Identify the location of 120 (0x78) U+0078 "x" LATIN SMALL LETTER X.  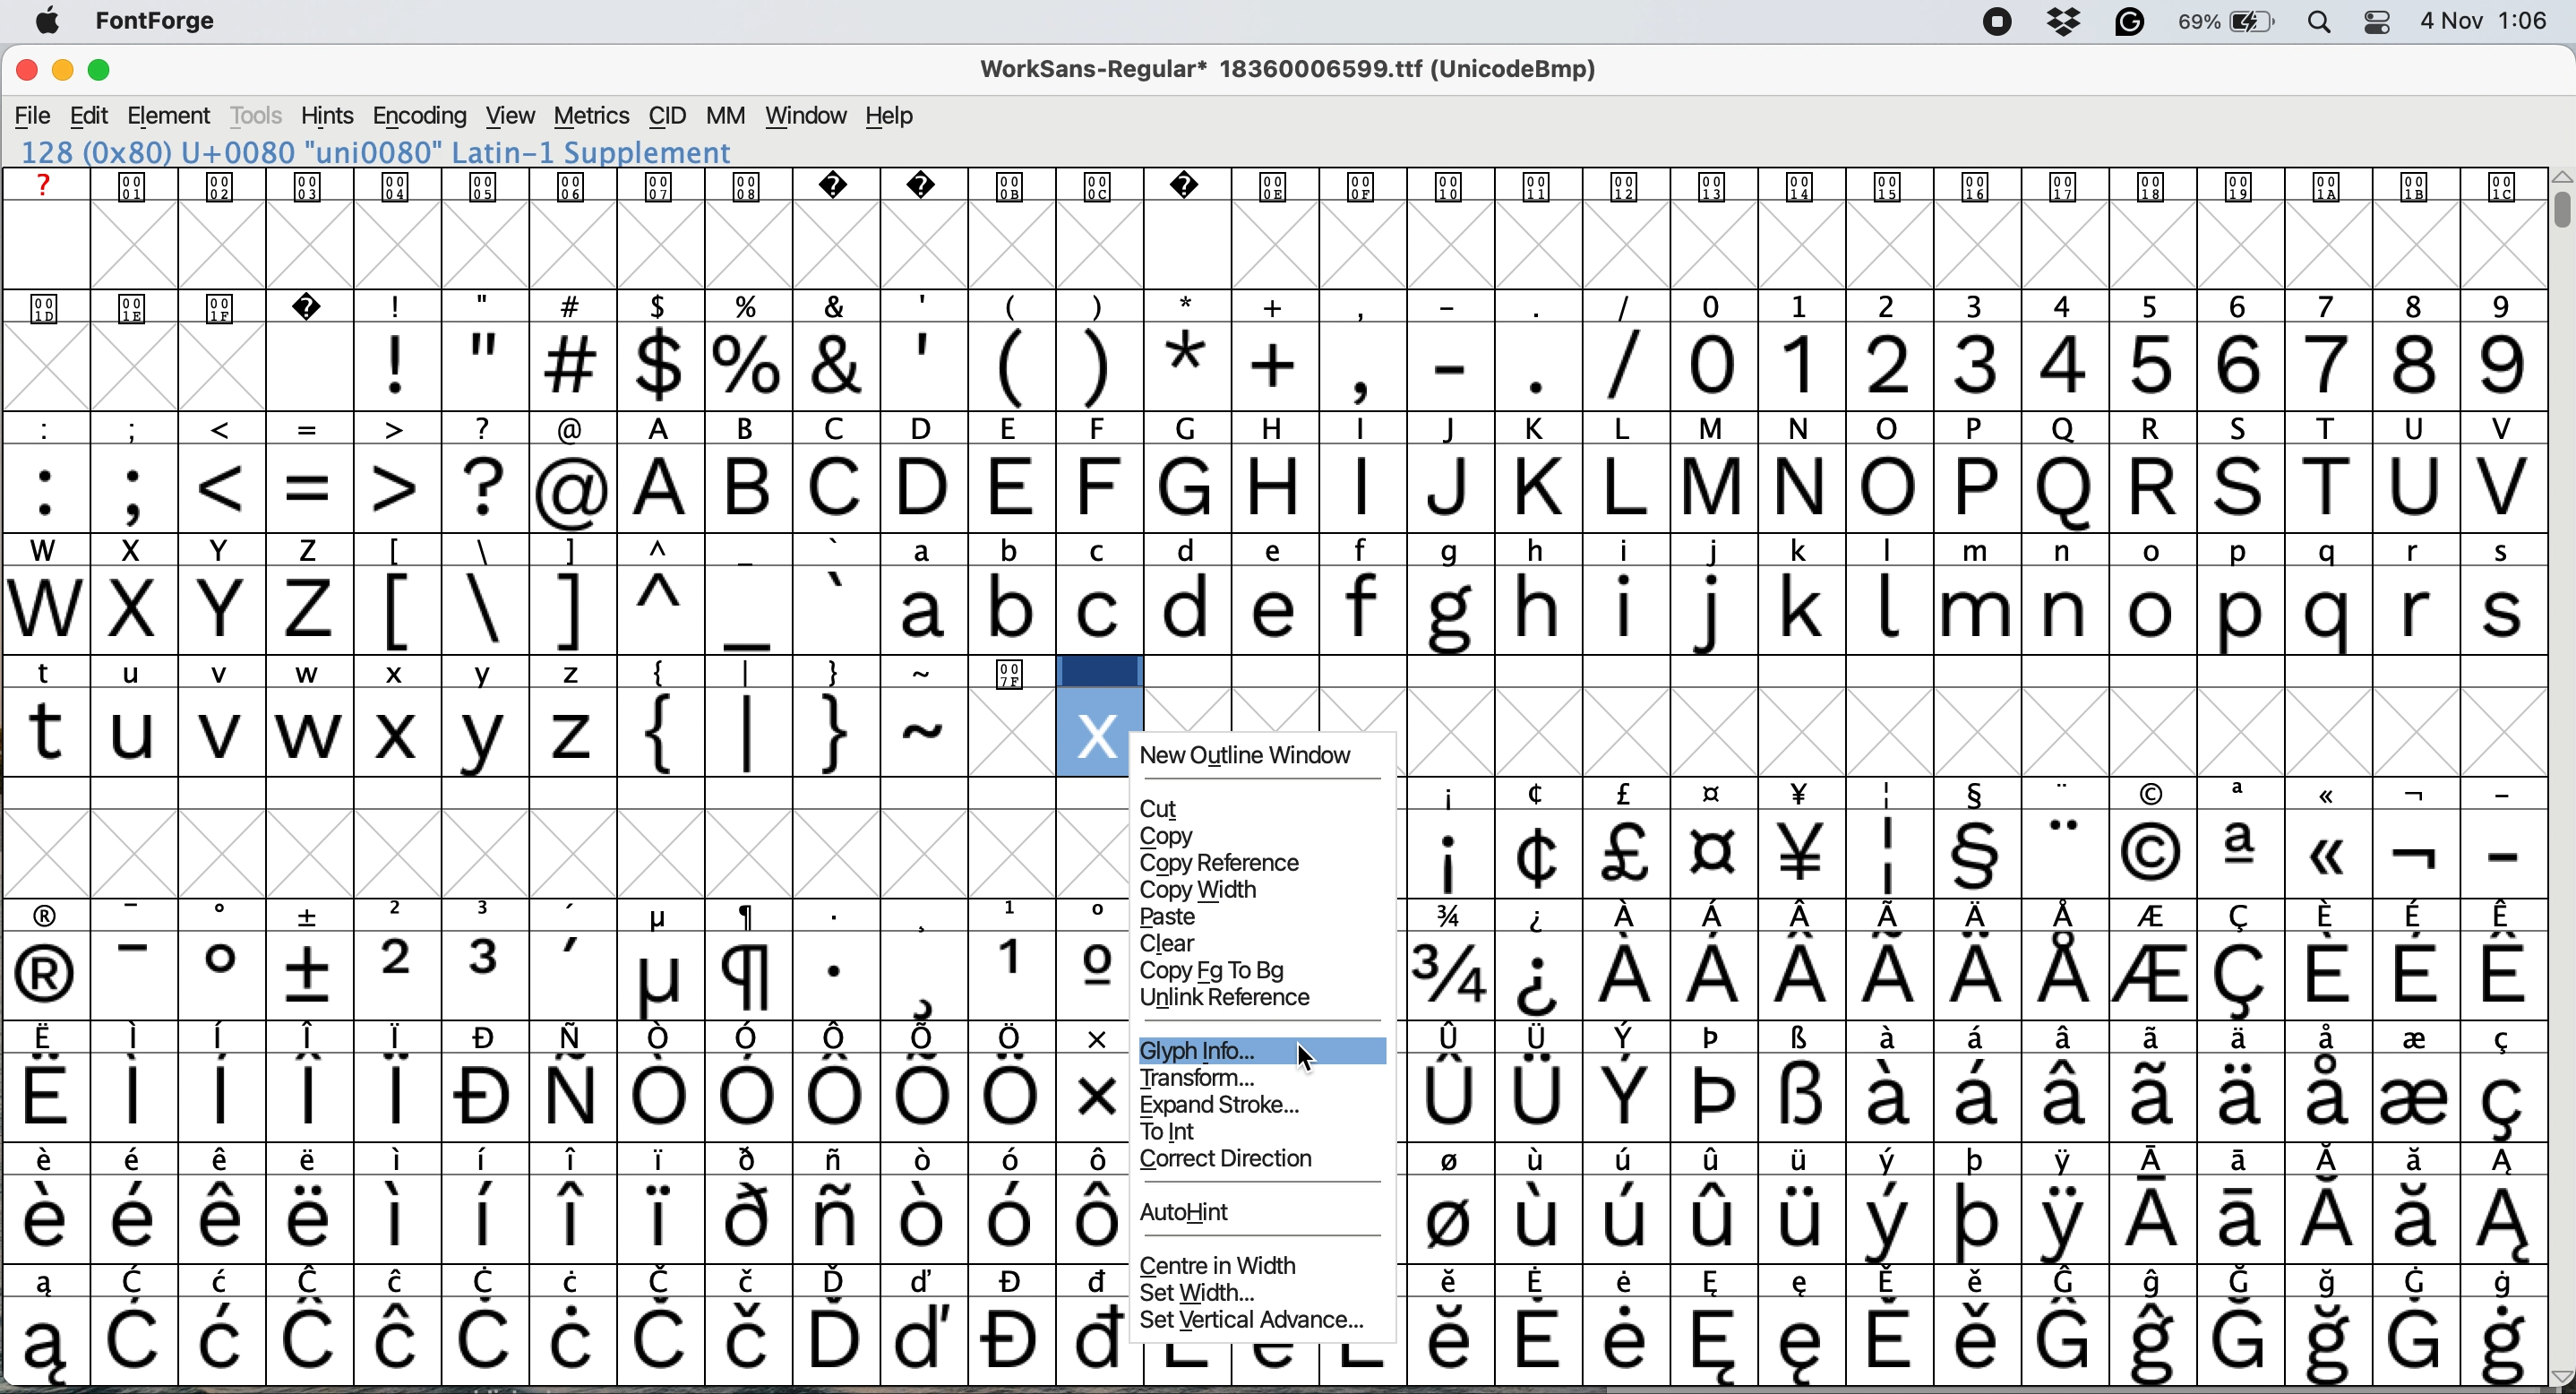
(377, 152).